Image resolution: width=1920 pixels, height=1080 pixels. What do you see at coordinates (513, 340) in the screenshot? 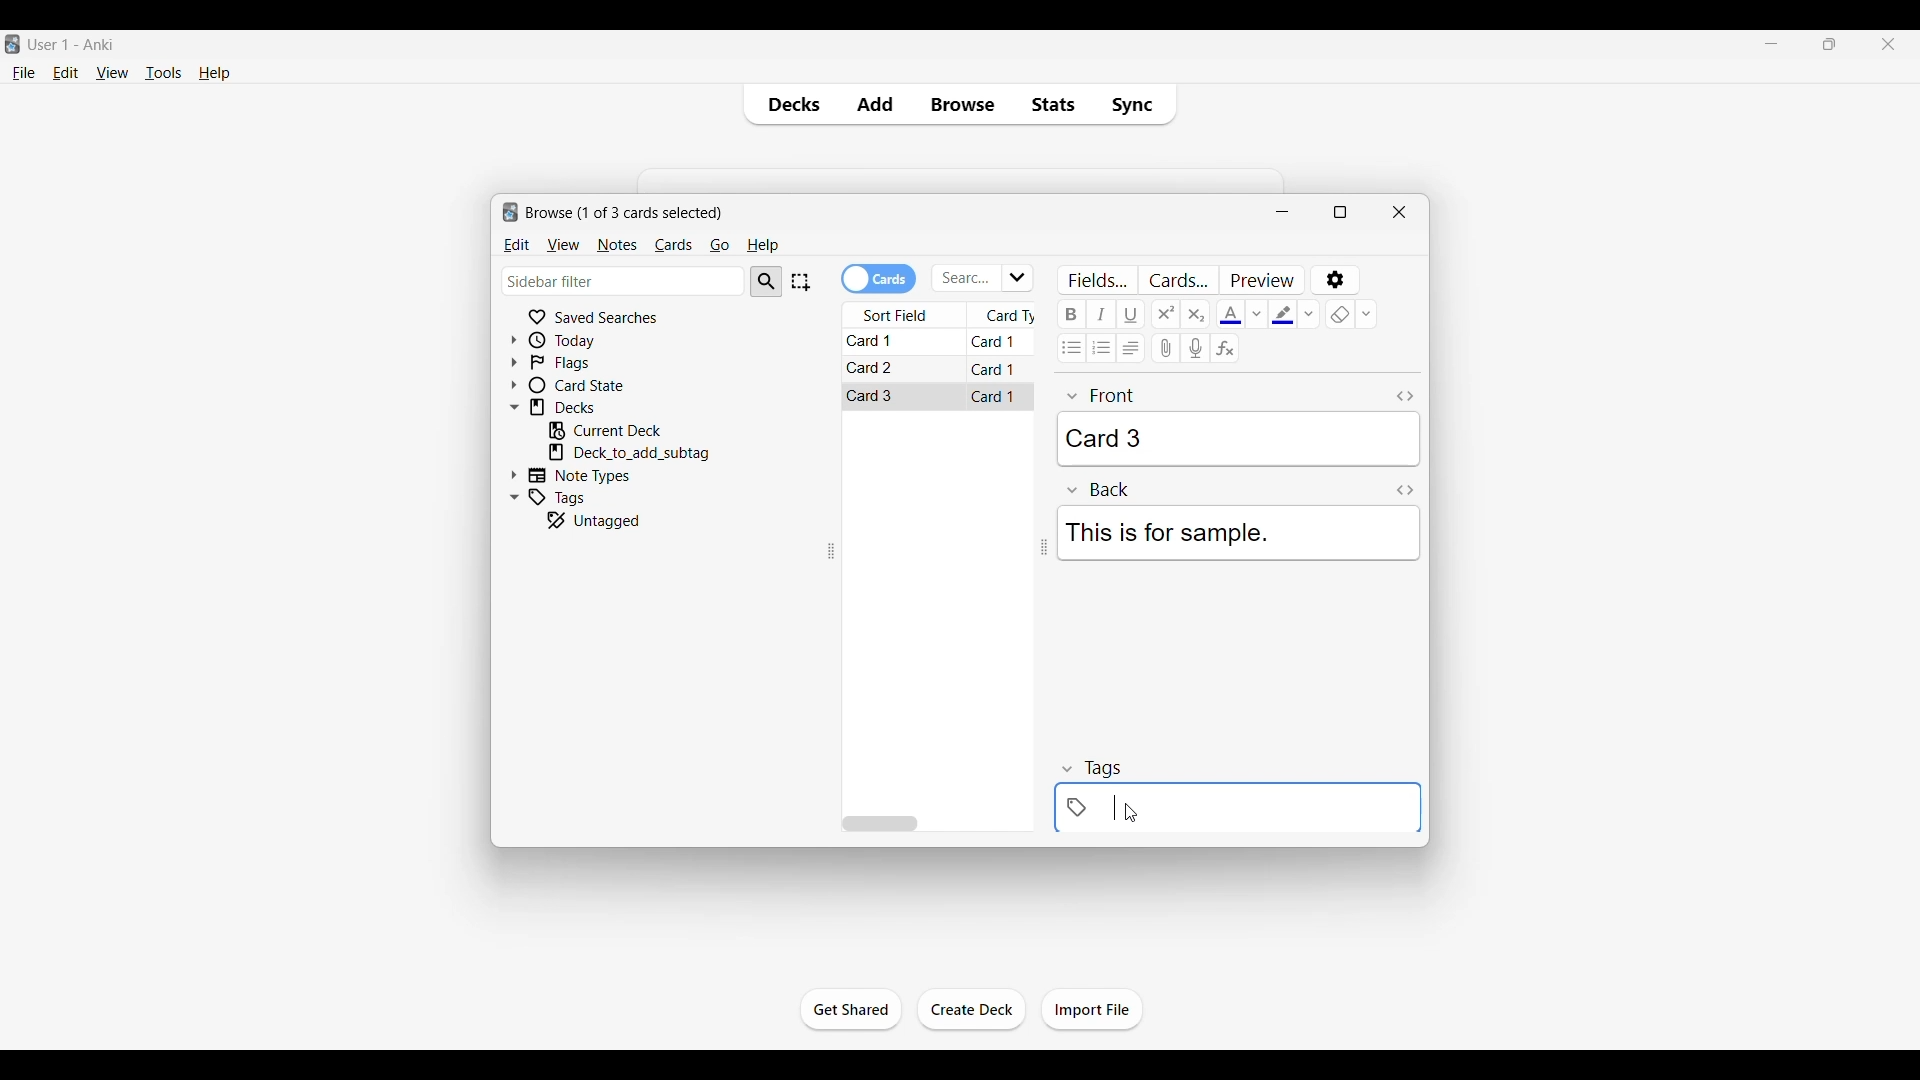
I see `Click to expand Today` at bounding box center [513, 340].